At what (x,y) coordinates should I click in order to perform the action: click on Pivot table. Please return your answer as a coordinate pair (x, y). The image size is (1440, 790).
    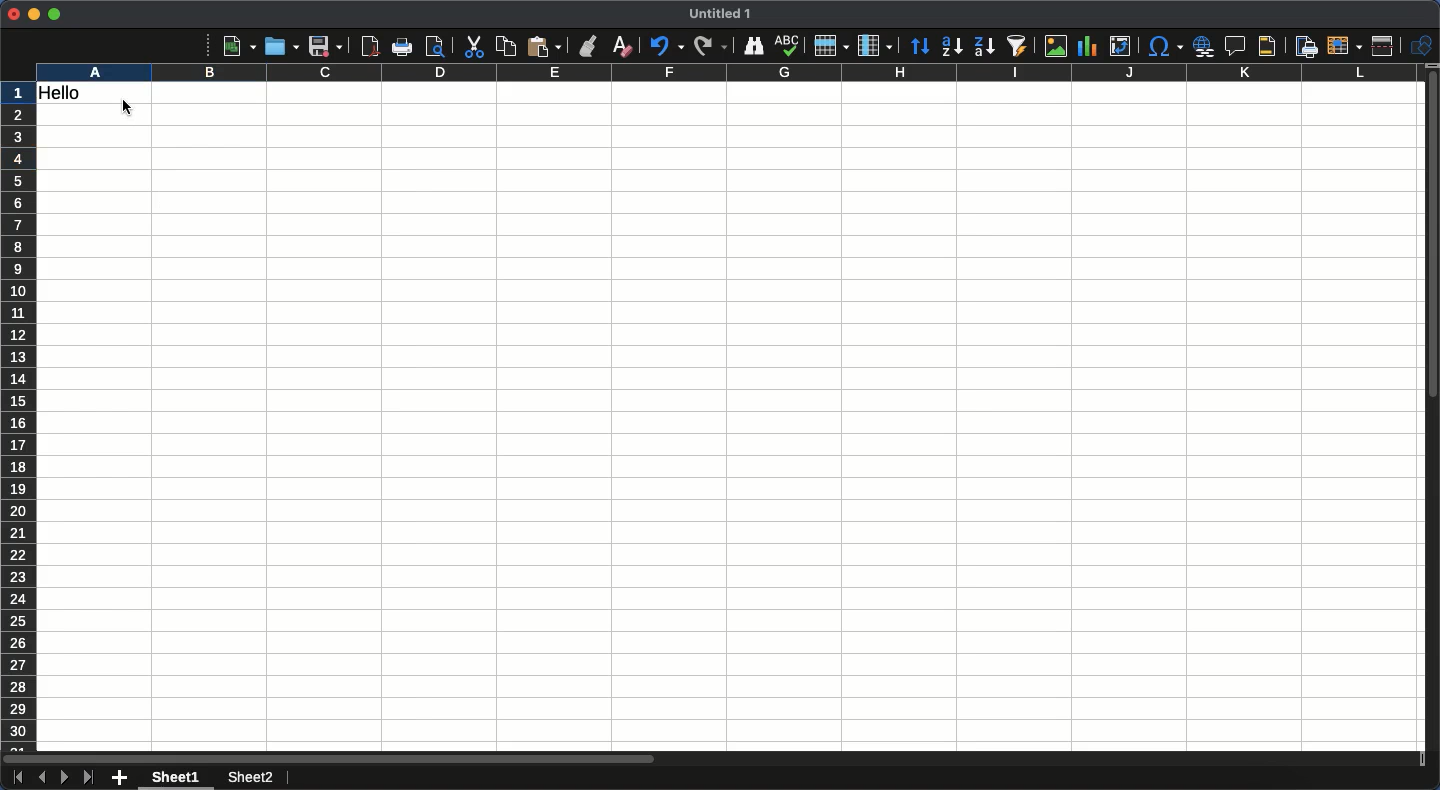
    Looking at the image, I should click on (1120, 46).